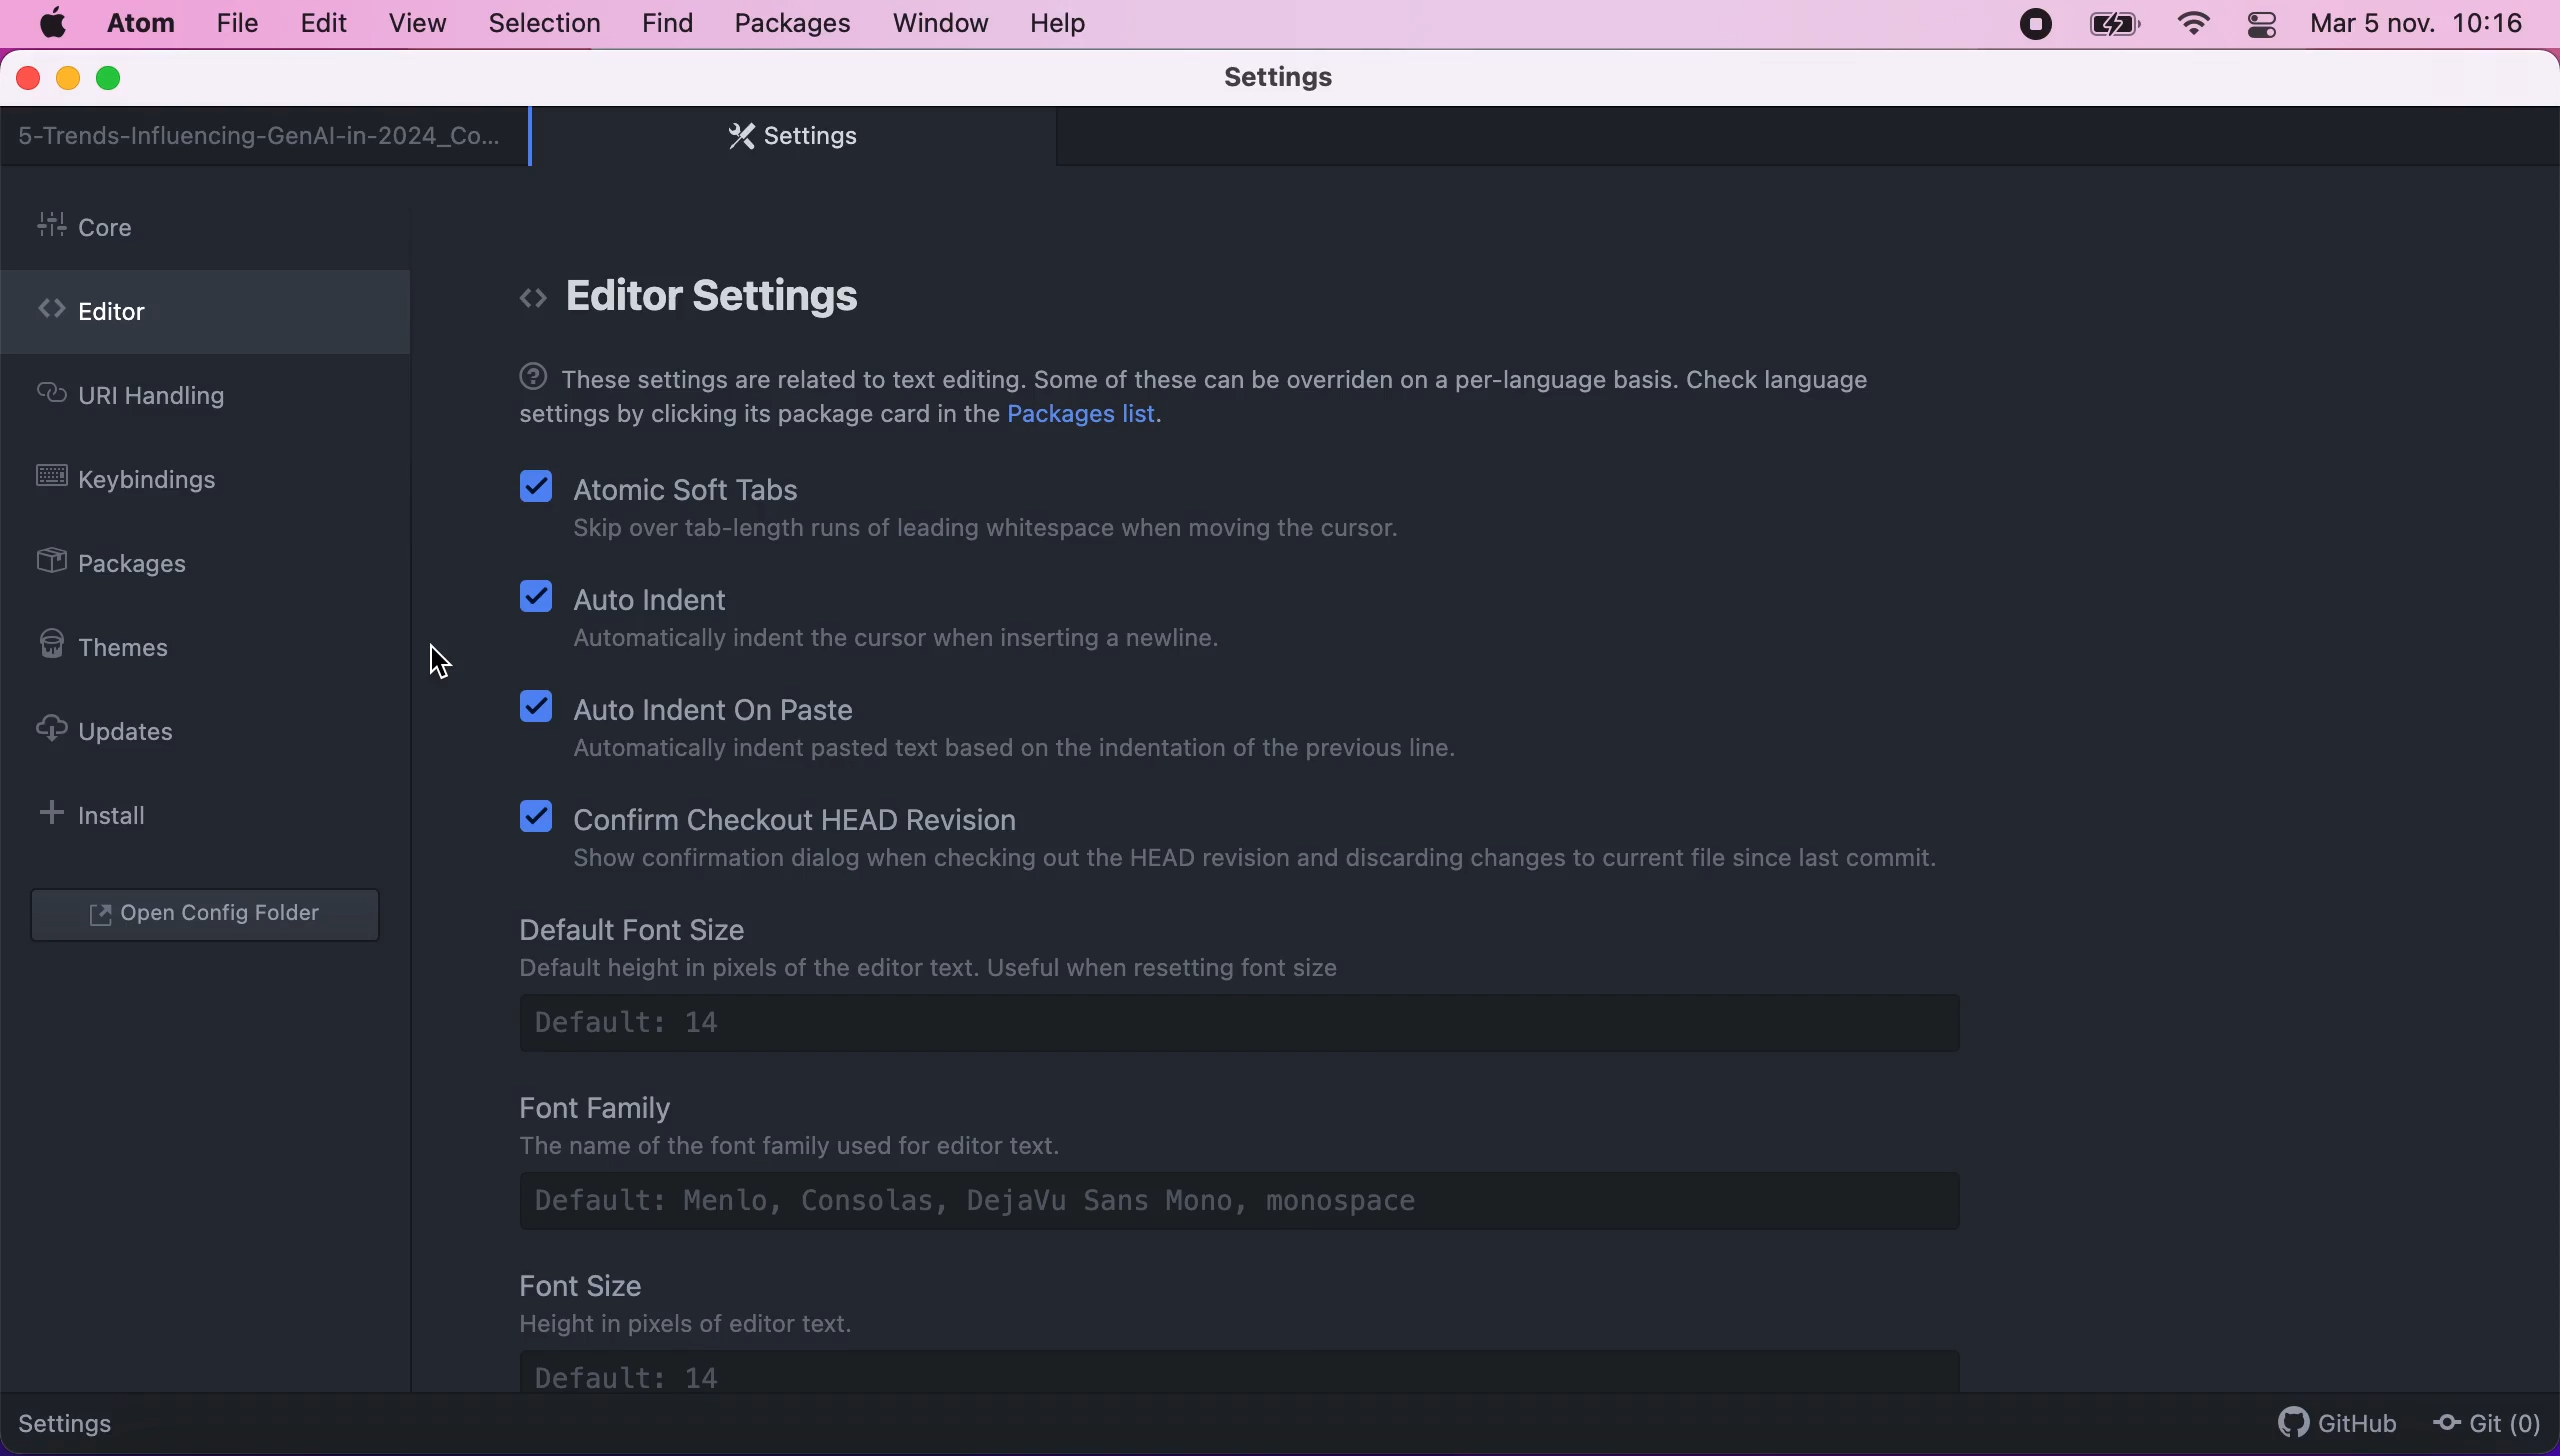 Image resolution: width=2560 pixels, height=1456 pixels. What do you see at coordinates (885, 624) in the screenshot?
I see `auto indent` at bounding box center [885, 624].